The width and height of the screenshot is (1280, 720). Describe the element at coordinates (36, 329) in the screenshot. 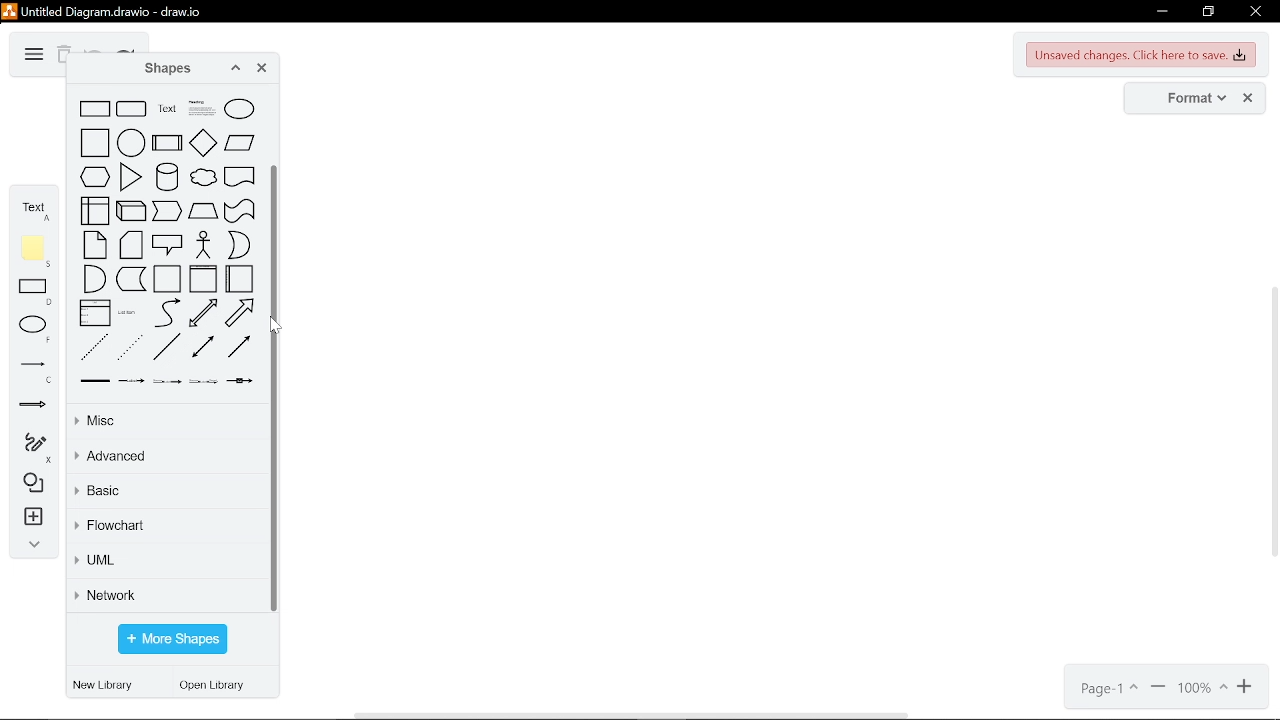

I see `ellipse` at that location.